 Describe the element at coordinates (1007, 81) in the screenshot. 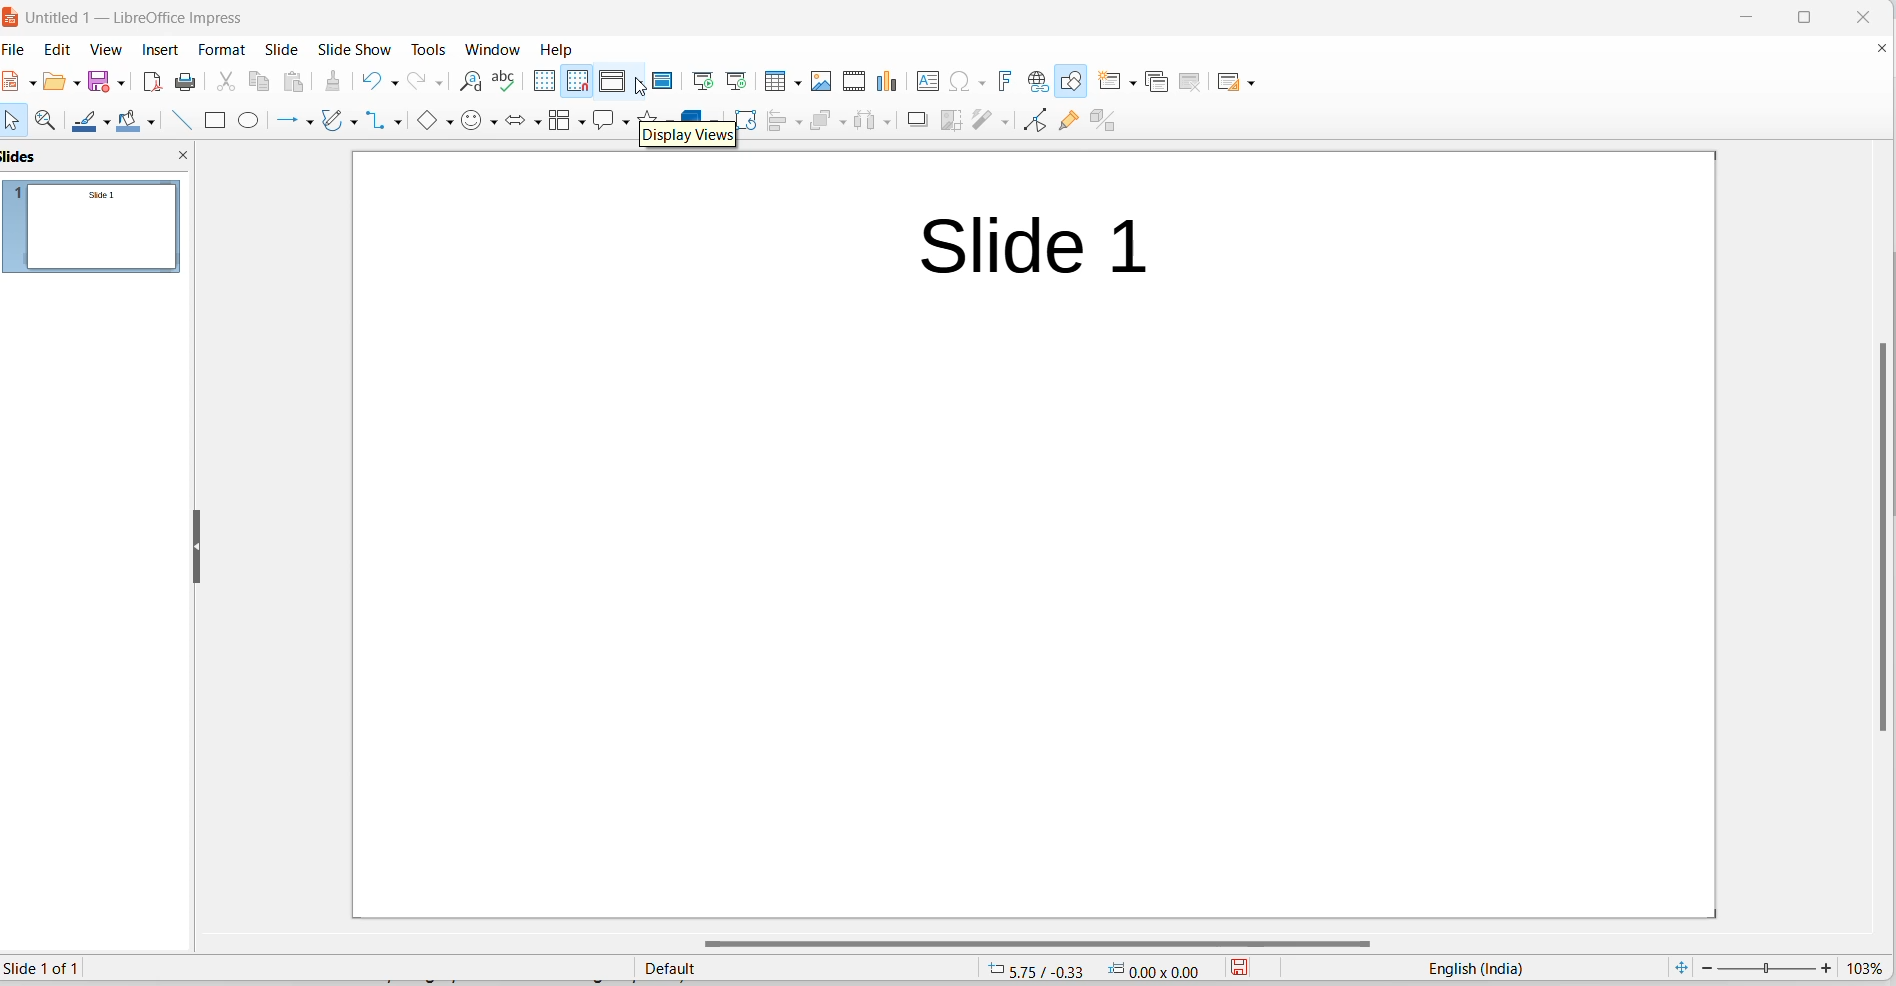

I see `insert fontwork text` at that location.